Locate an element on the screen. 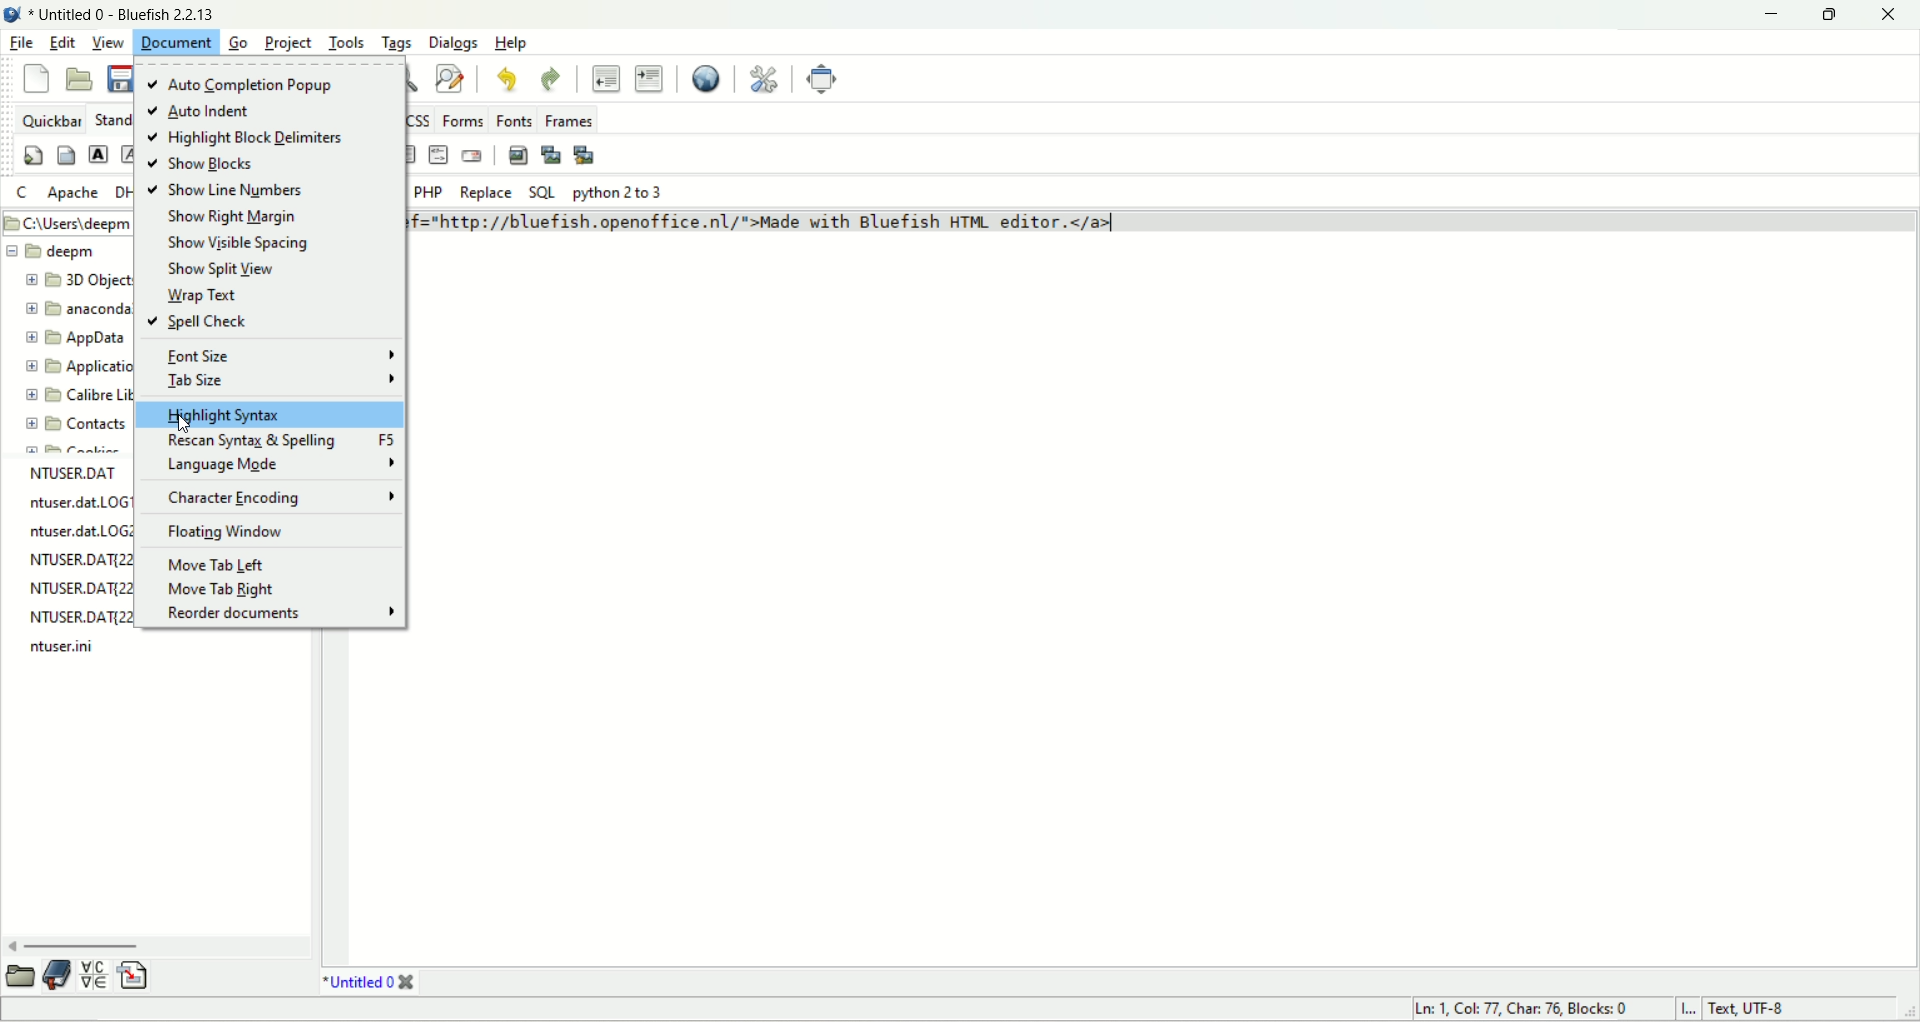 The width and height of the screenshot is (1920, 1022). language mode is located at coordinates (281, 465).